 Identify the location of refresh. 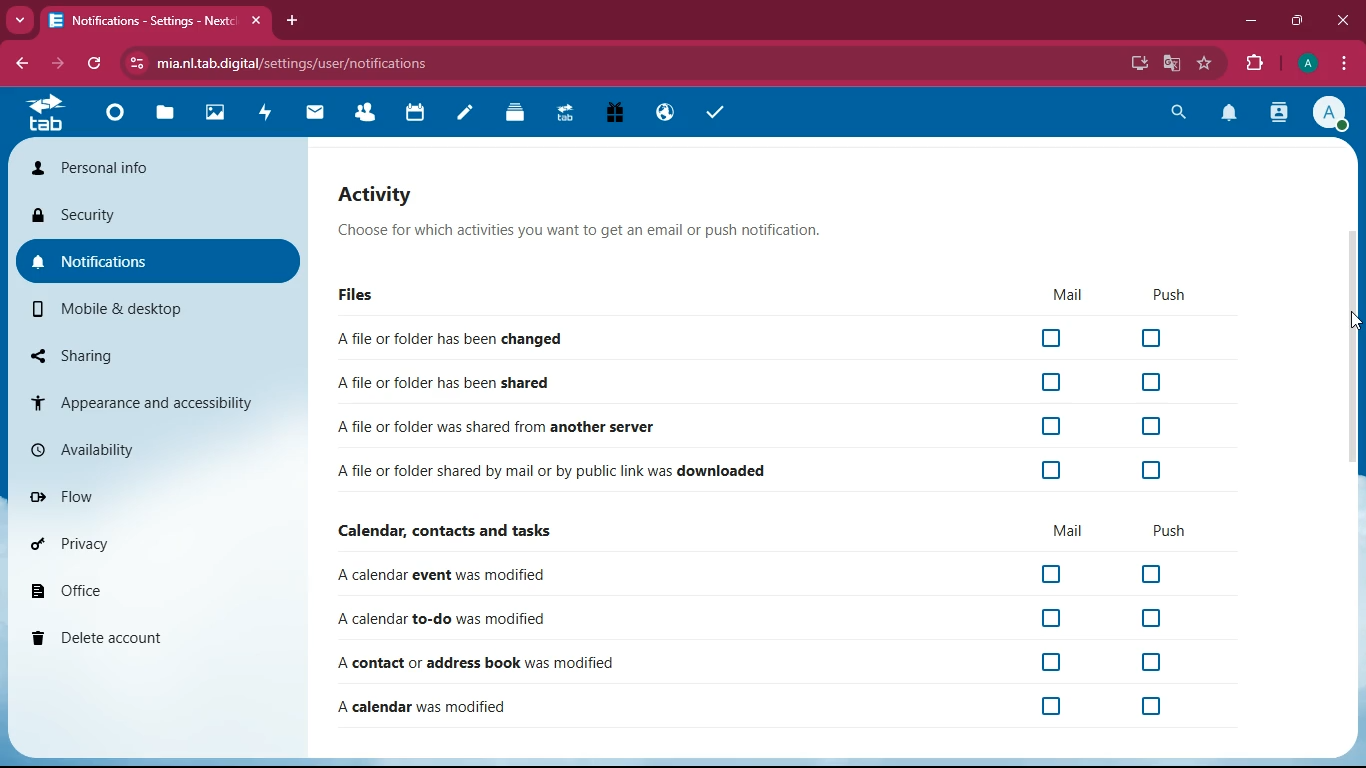
(96, 62).